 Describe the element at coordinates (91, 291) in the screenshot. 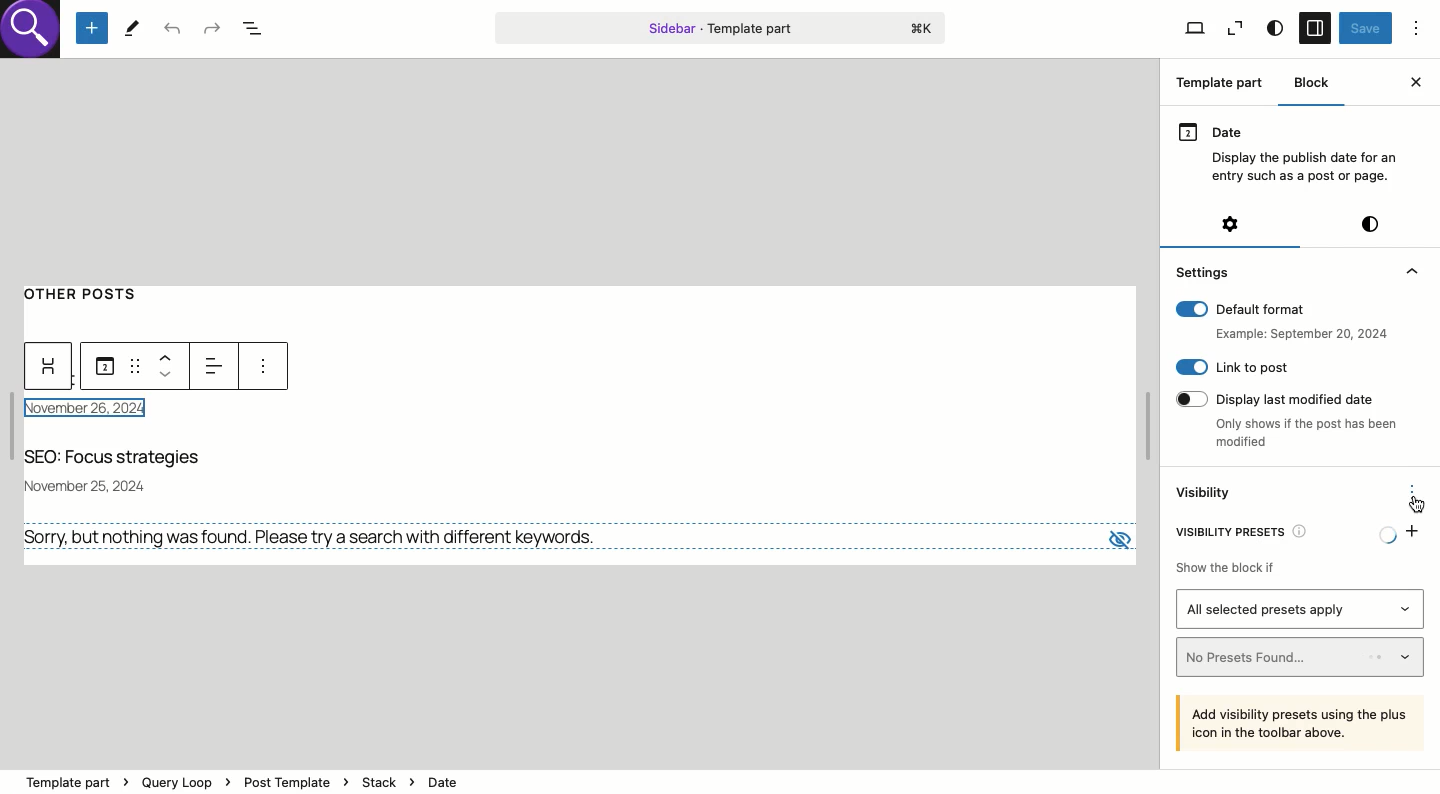

I see `Other posts` at that location.